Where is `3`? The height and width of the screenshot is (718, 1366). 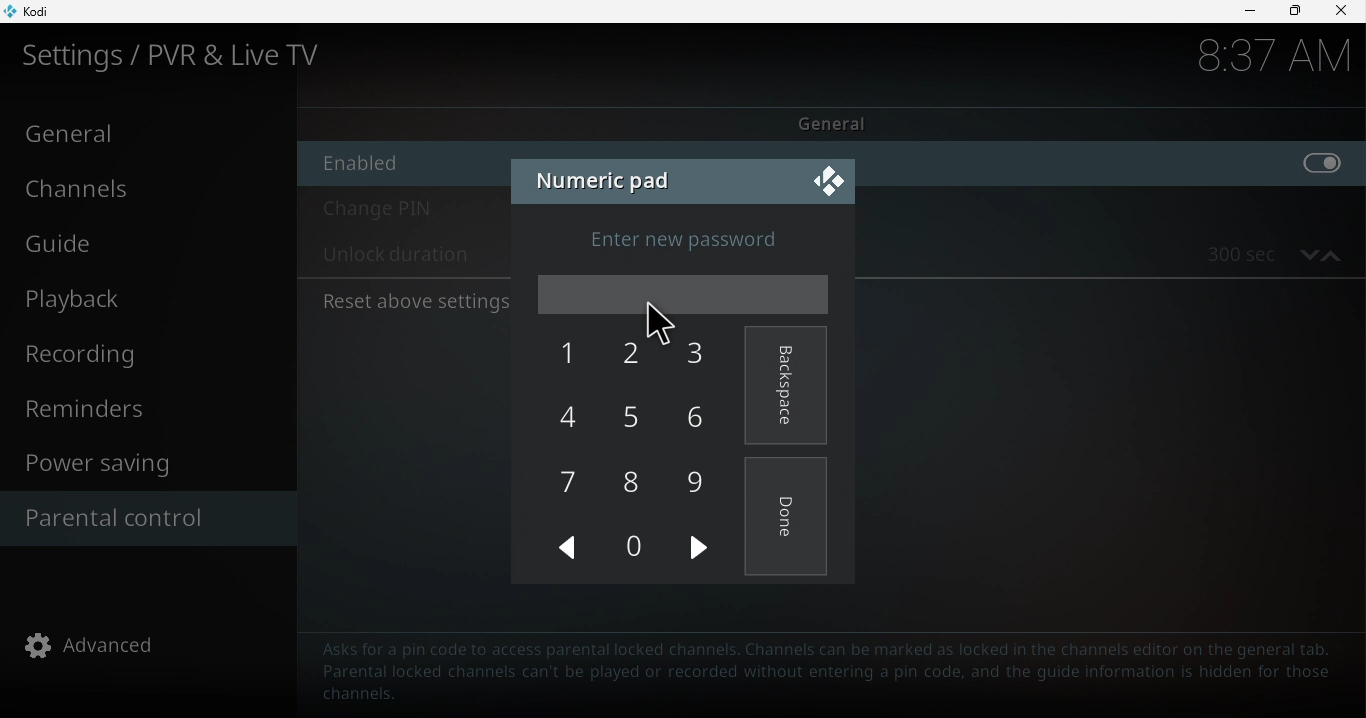 3 is located at coordinates (701, 358).